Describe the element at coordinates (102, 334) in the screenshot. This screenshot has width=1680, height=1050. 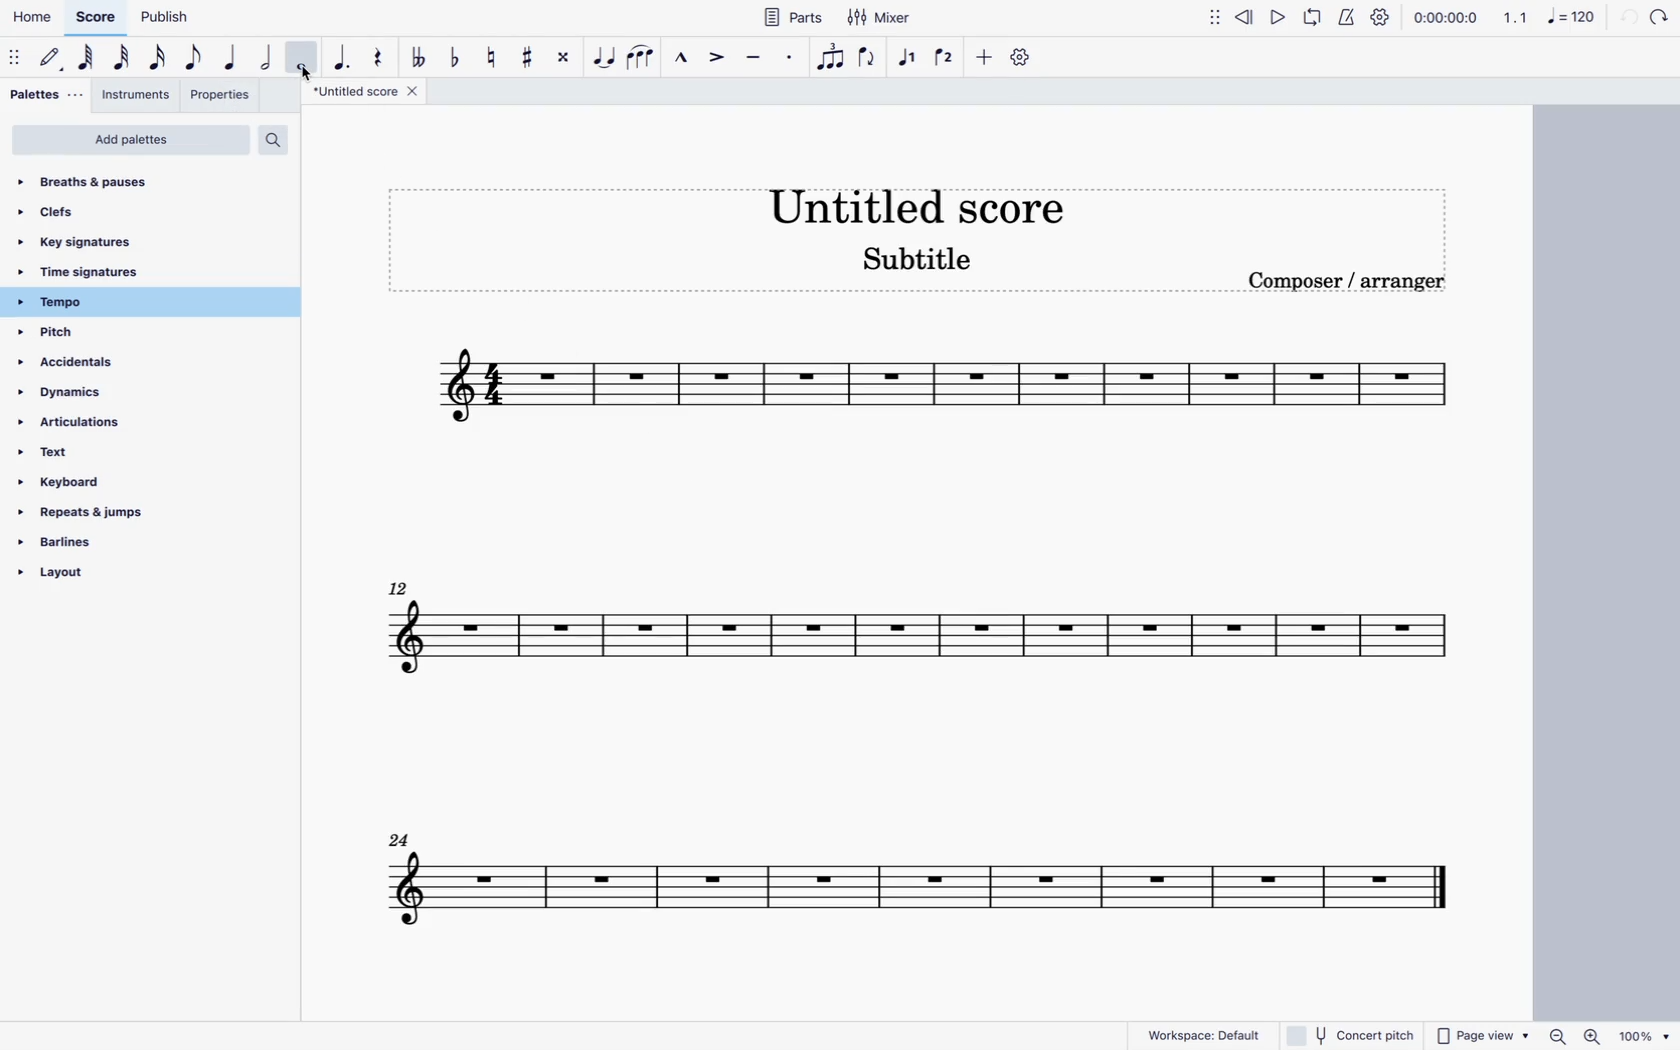
I see `pitch` at that location.